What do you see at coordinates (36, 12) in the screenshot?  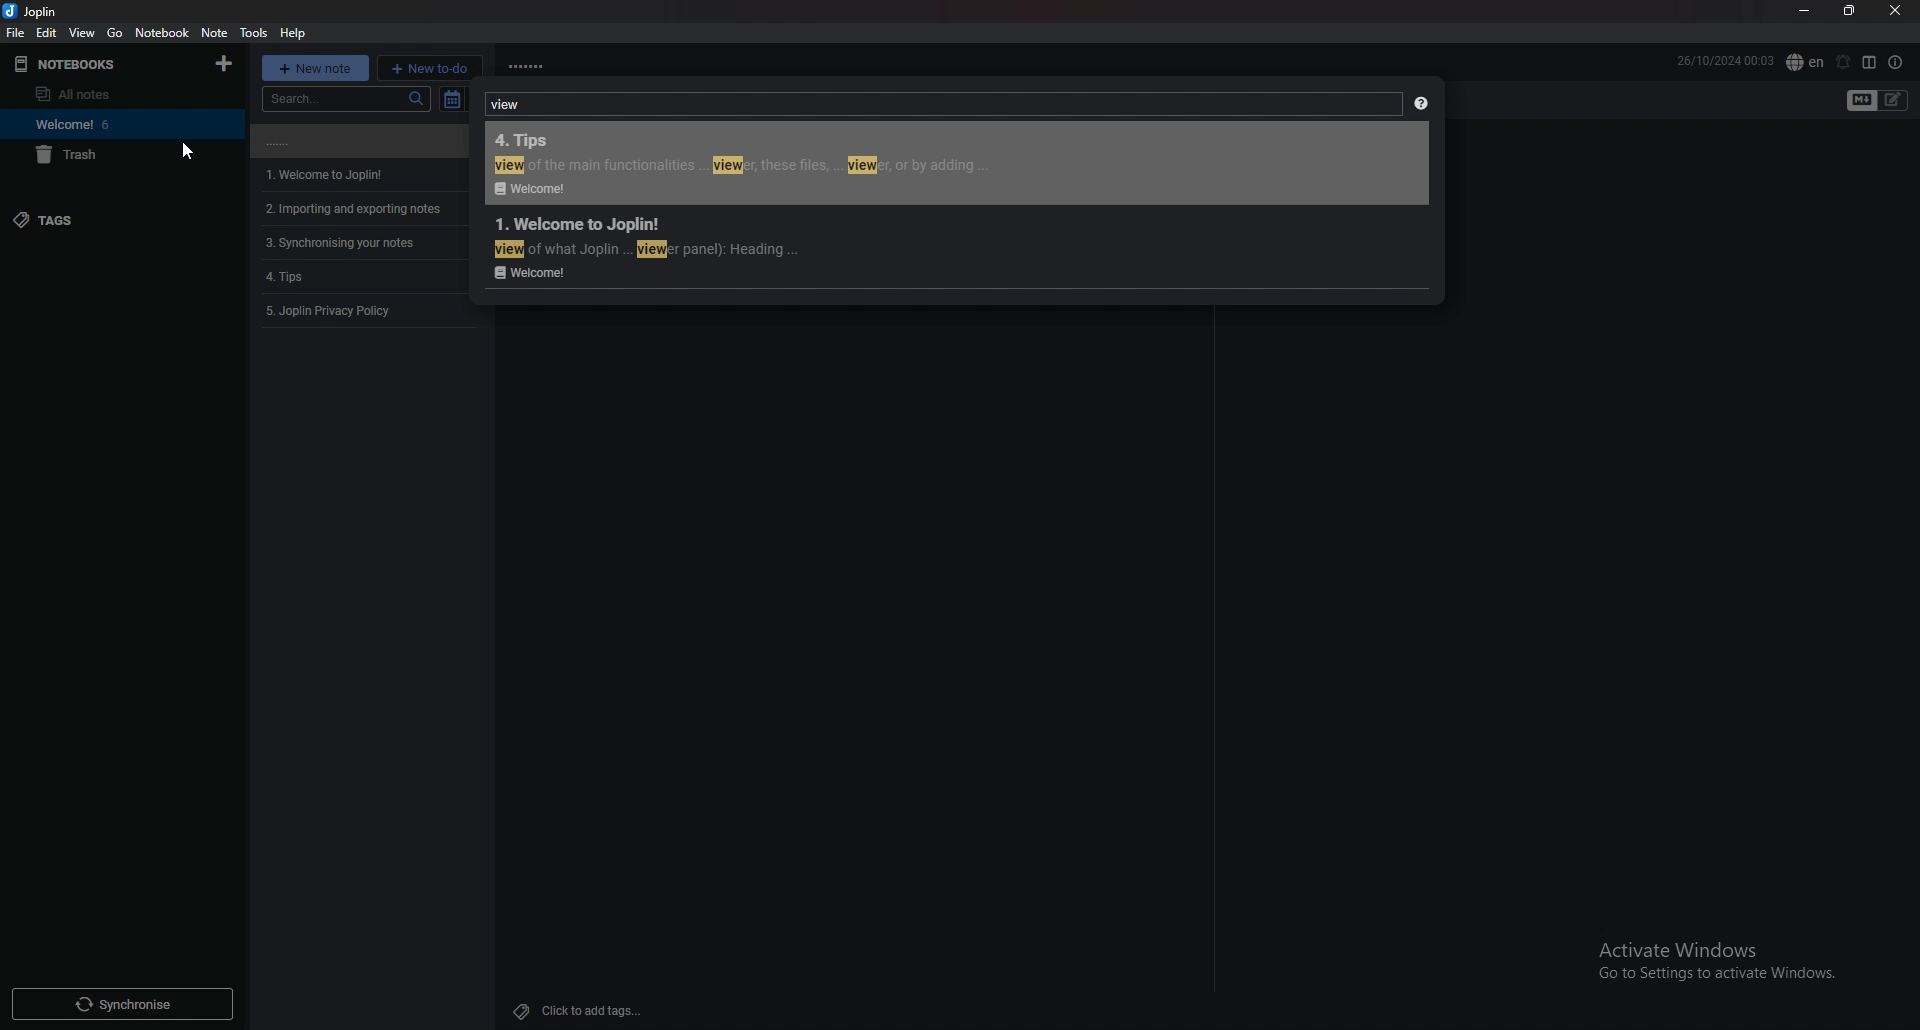 I see `joplin` at bounding box center [36, 12].